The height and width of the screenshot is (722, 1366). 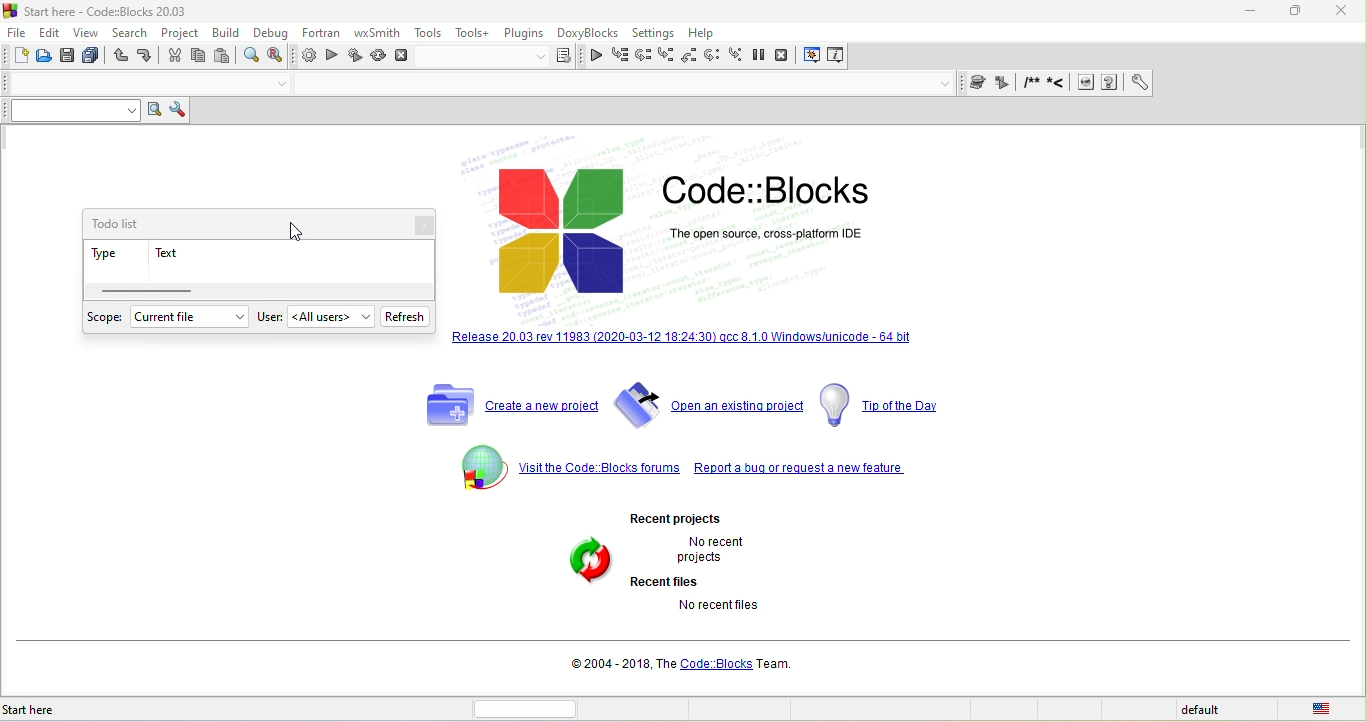 I want to click on close, so click(x=417, y=225).